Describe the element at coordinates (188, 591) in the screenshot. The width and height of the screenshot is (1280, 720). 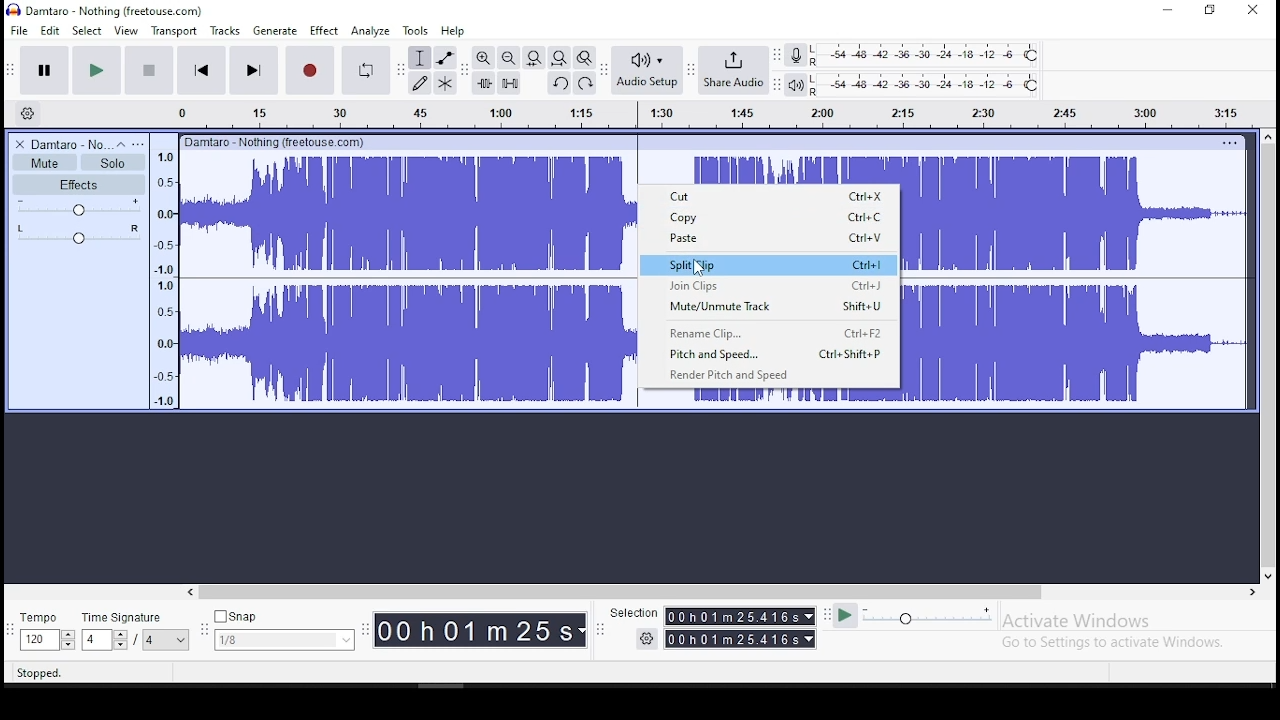
I see `scroll left` at that location.